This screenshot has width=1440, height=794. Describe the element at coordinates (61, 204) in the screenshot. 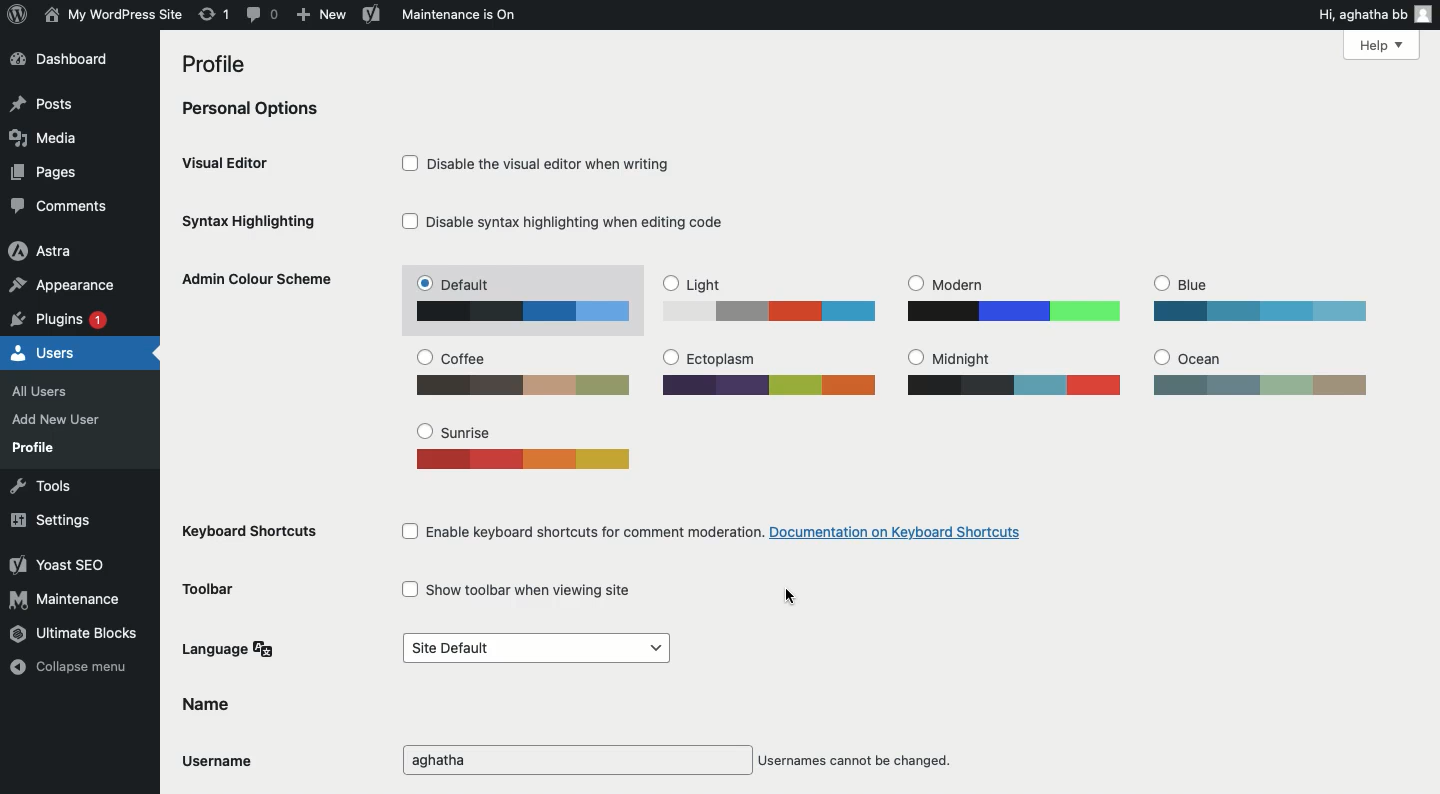

I see `Comments` at that location.